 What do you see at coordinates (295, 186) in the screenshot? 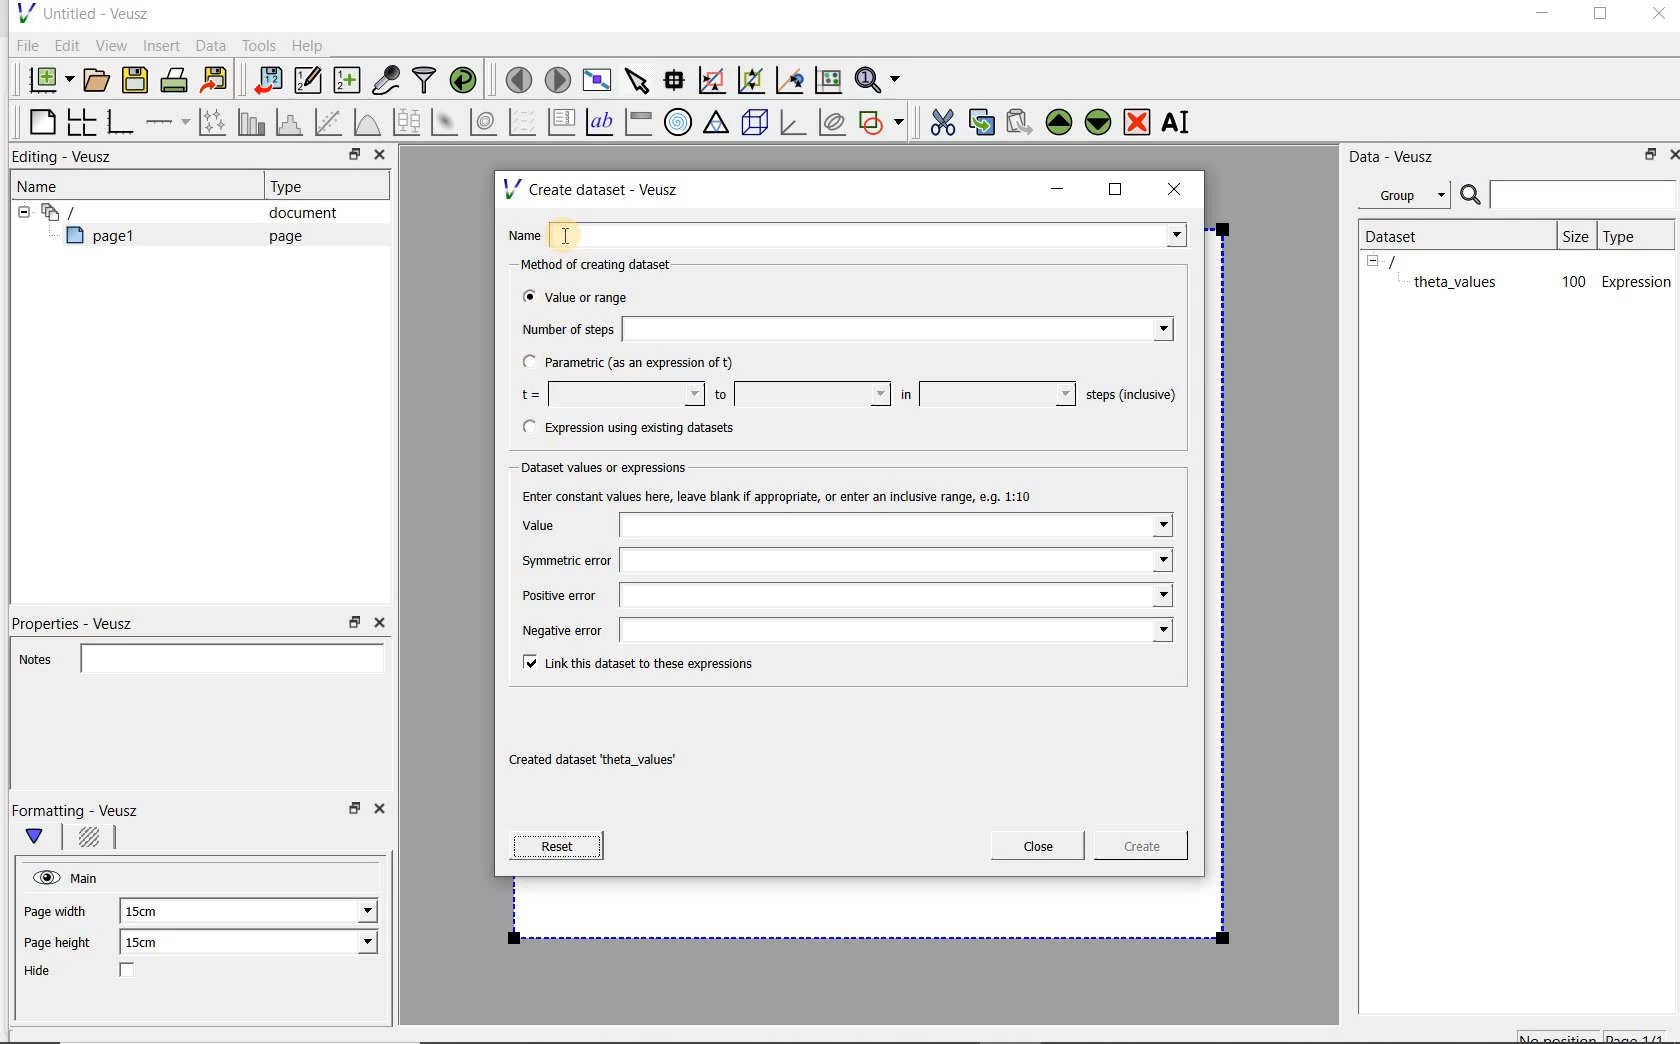
I see `Type` at bounding box center [295, 186].